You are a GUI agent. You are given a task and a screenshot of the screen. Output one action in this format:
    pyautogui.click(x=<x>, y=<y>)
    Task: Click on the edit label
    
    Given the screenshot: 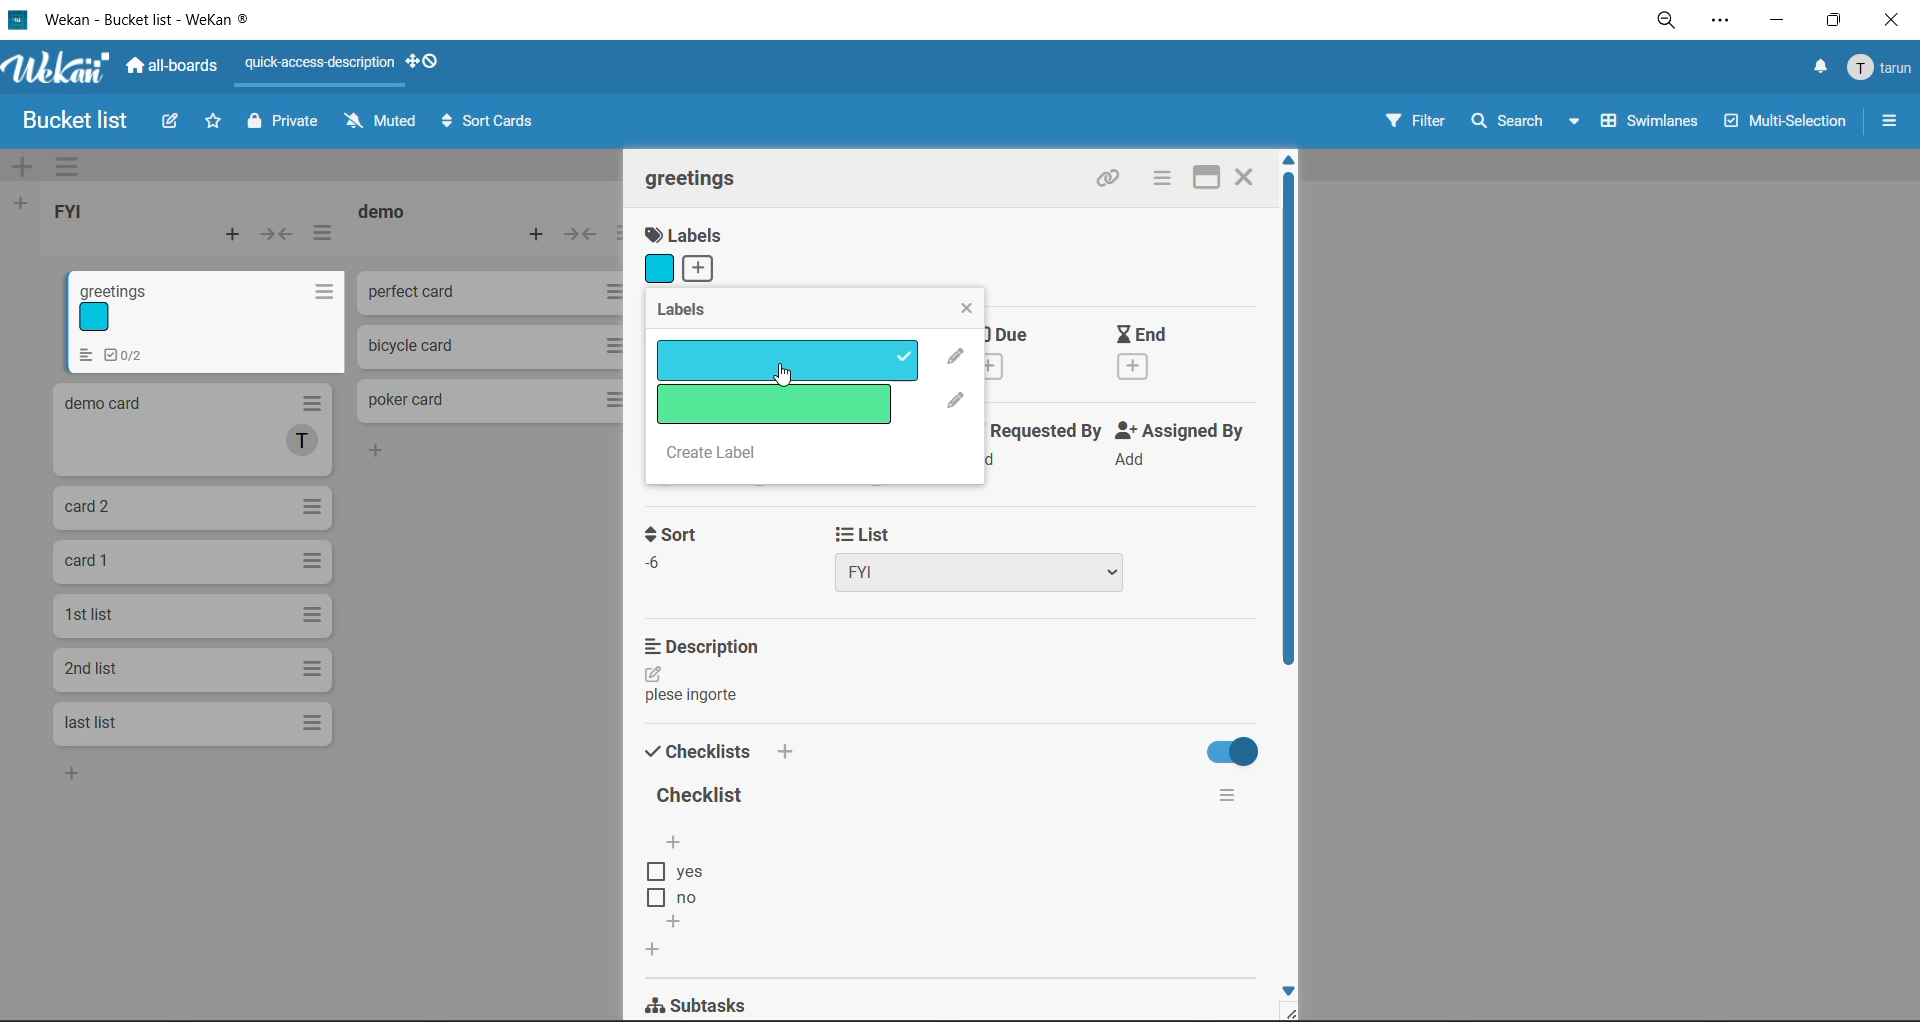 What is the action you would take?
    pyautogui.click(x=954, y=356)
    